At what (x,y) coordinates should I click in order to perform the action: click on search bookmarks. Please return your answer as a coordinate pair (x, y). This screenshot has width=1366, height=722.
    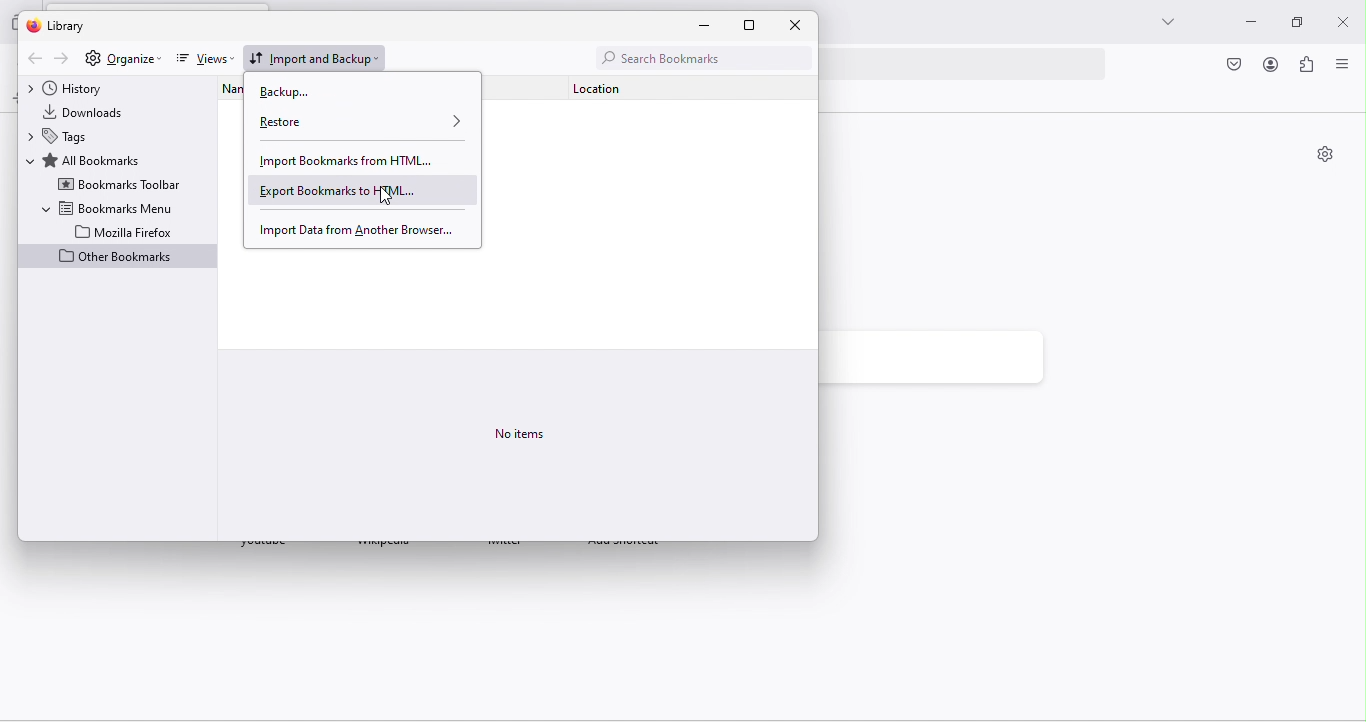
    Looking at the image, I should click on (699, 56).